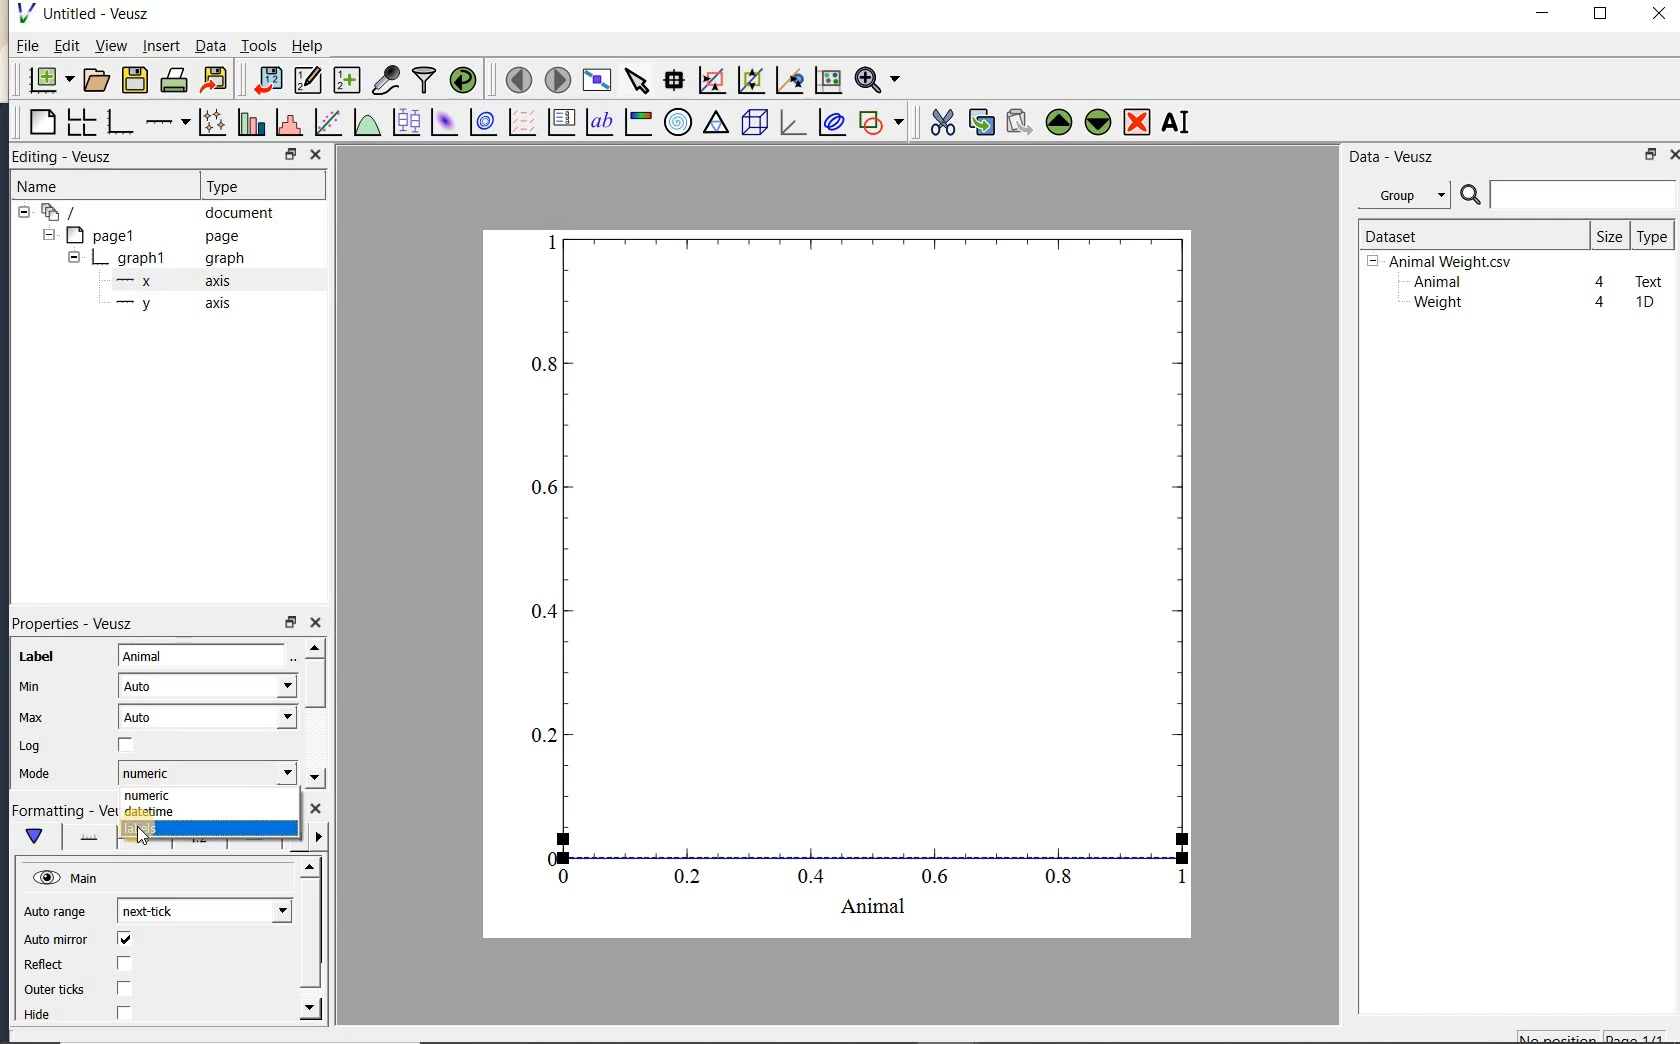 The width and height of the screenshot is (1680, 1044). What do you see at coordinates (941, 123) in the screenshot?
I see `cut the selected widget` at bounding box center [941, 123].